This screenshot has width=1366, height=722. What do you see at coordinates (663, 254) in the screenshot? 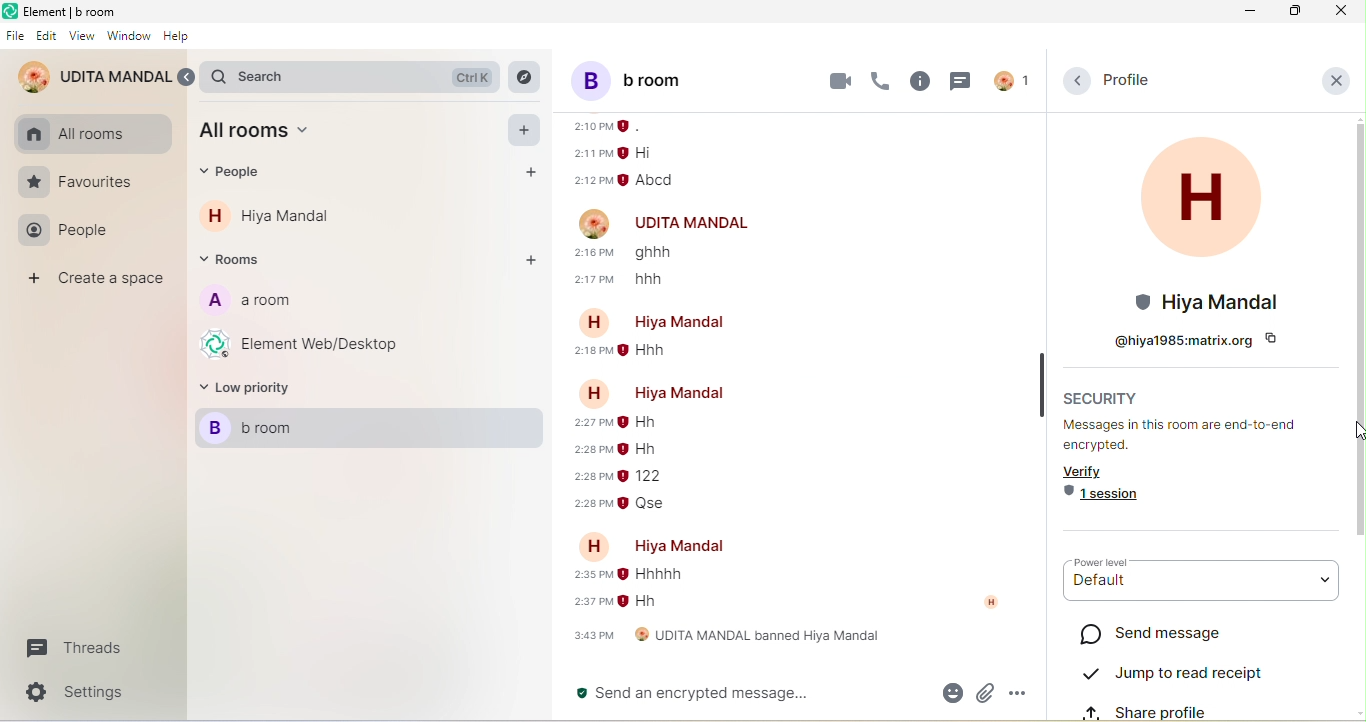
I see `ghhh-older message from udita` at bounding box center [663, 254].